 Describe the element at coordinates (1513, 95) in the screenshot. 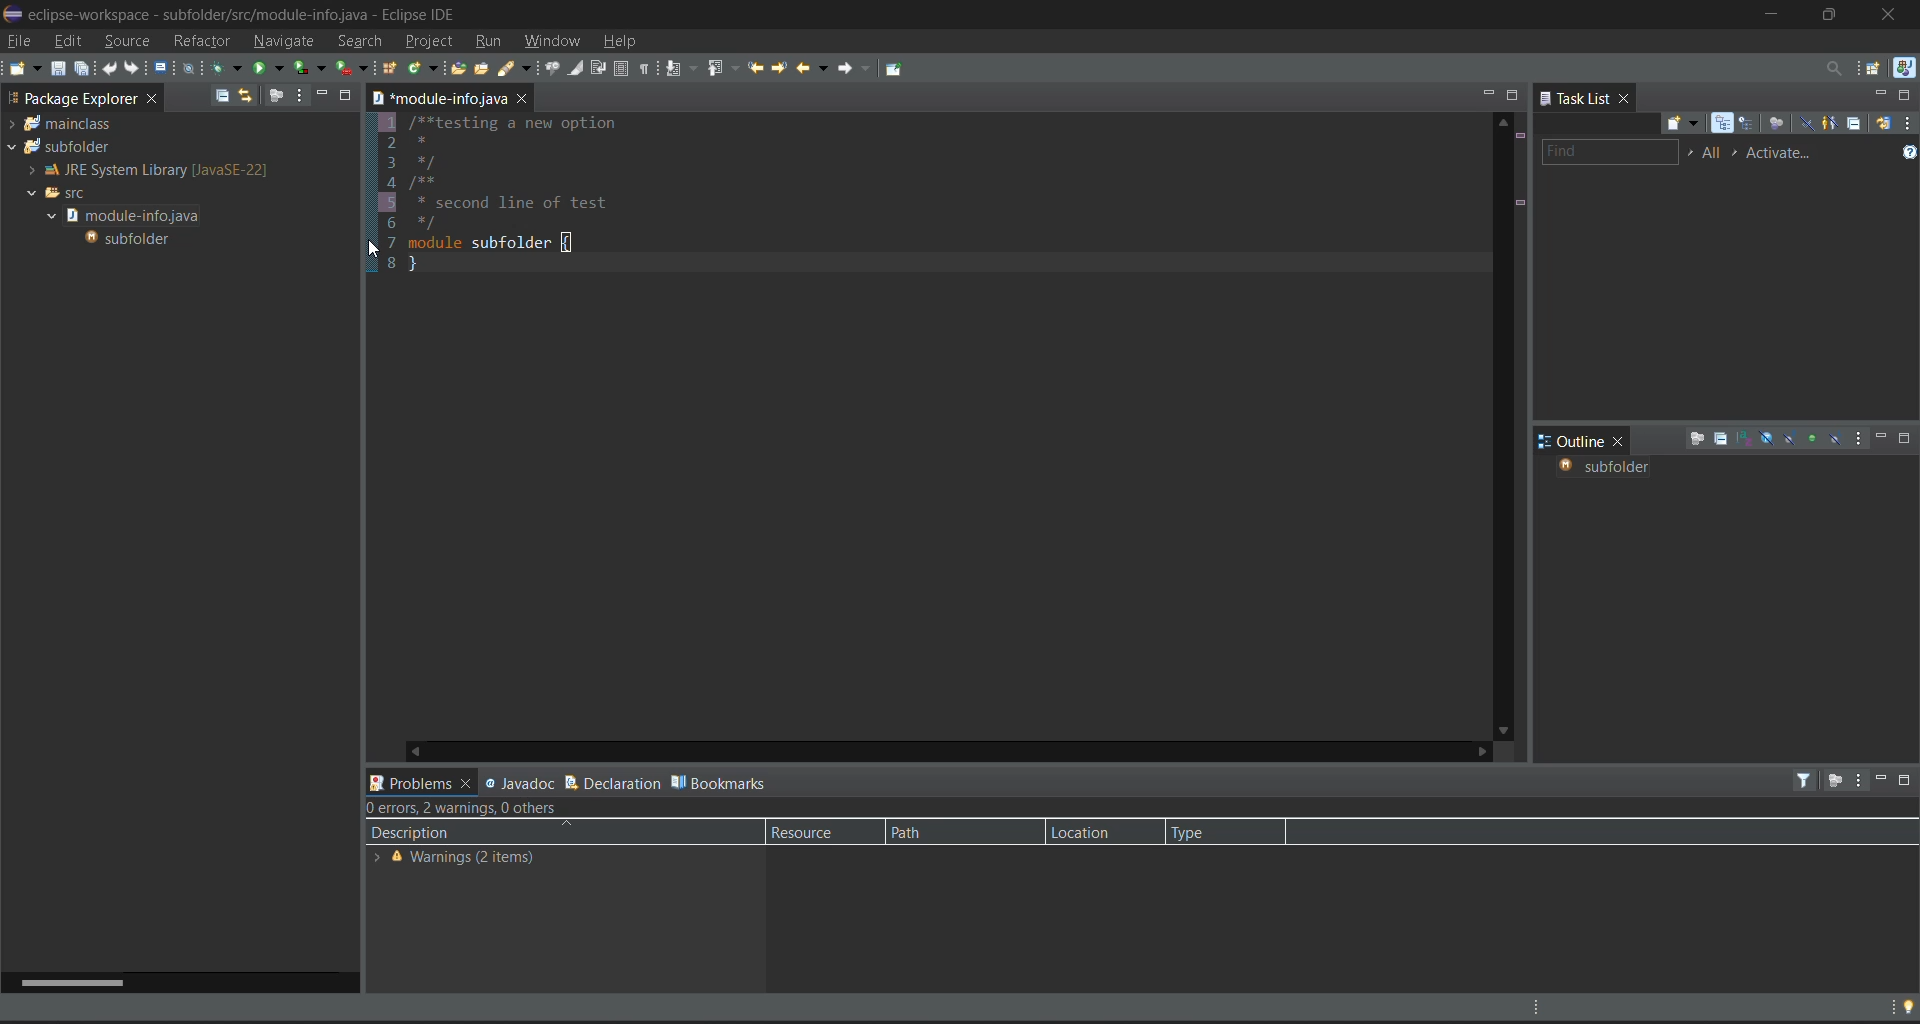

I see `maximize` at that location.